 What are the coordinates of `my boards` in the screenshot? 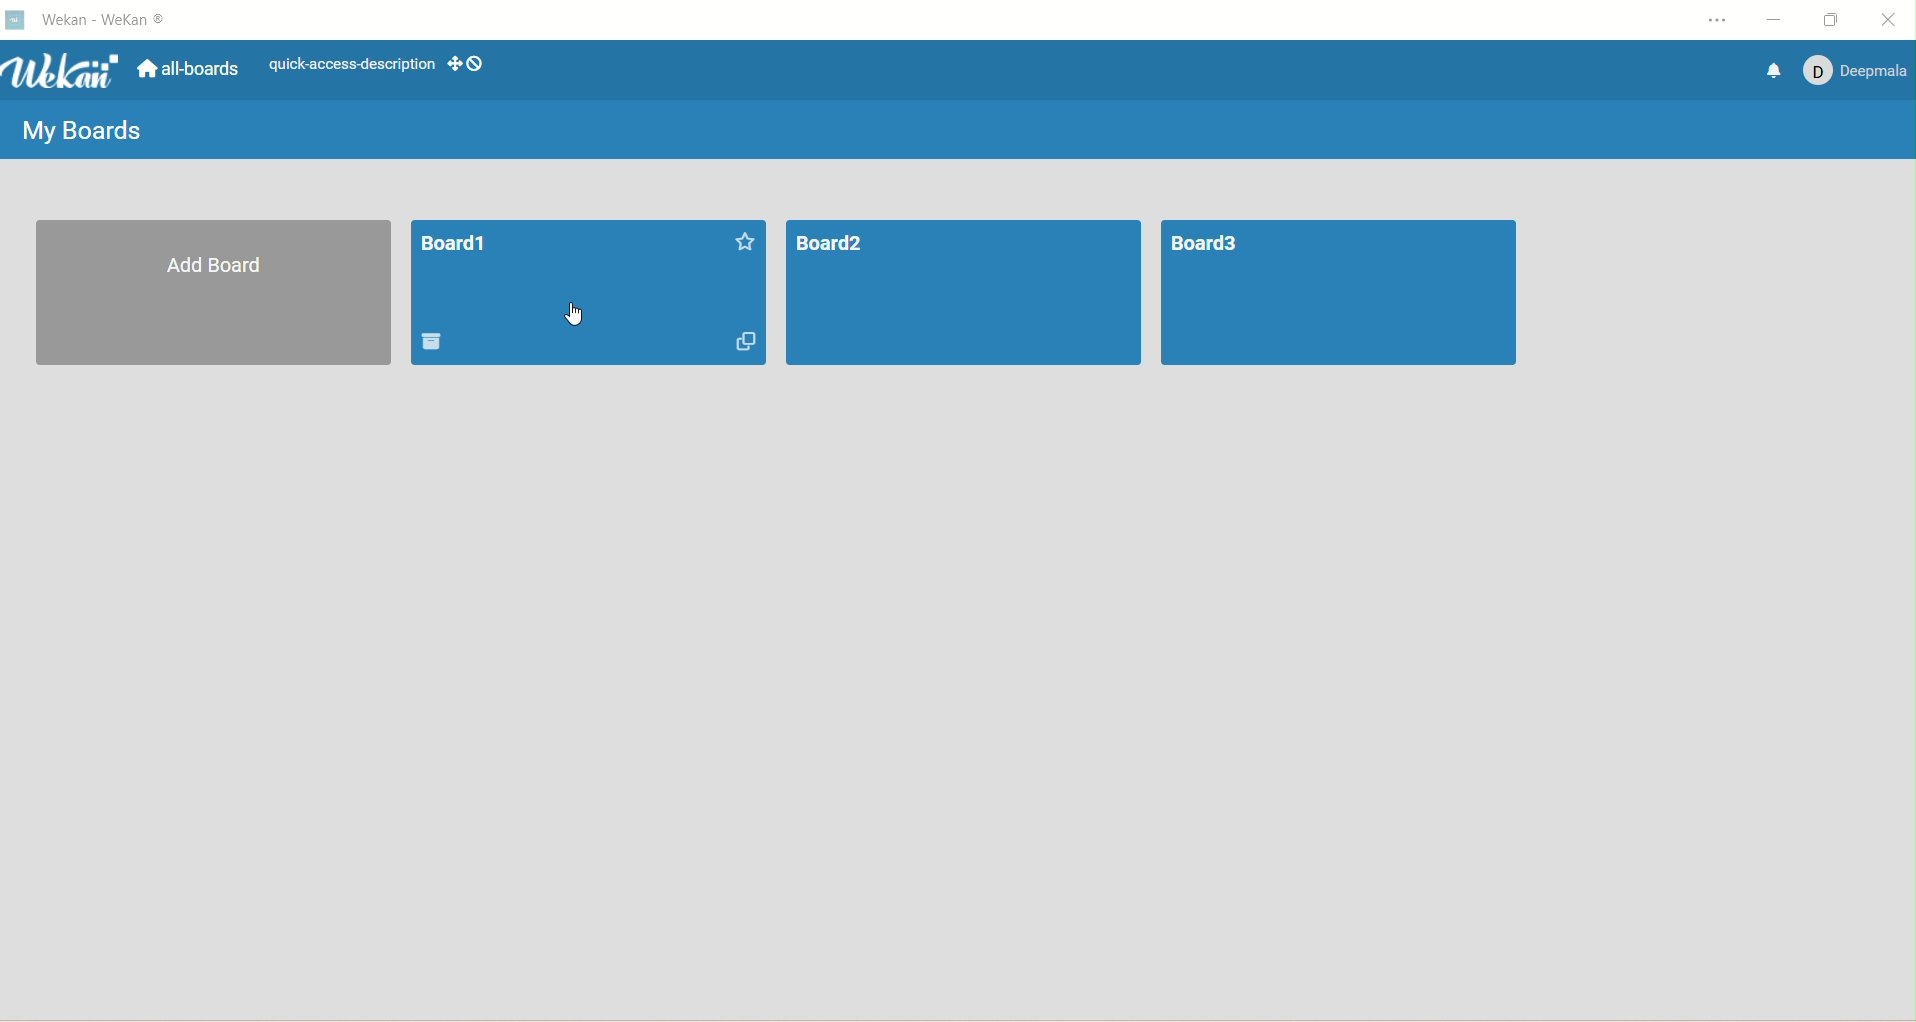 It's located at (86, 131).